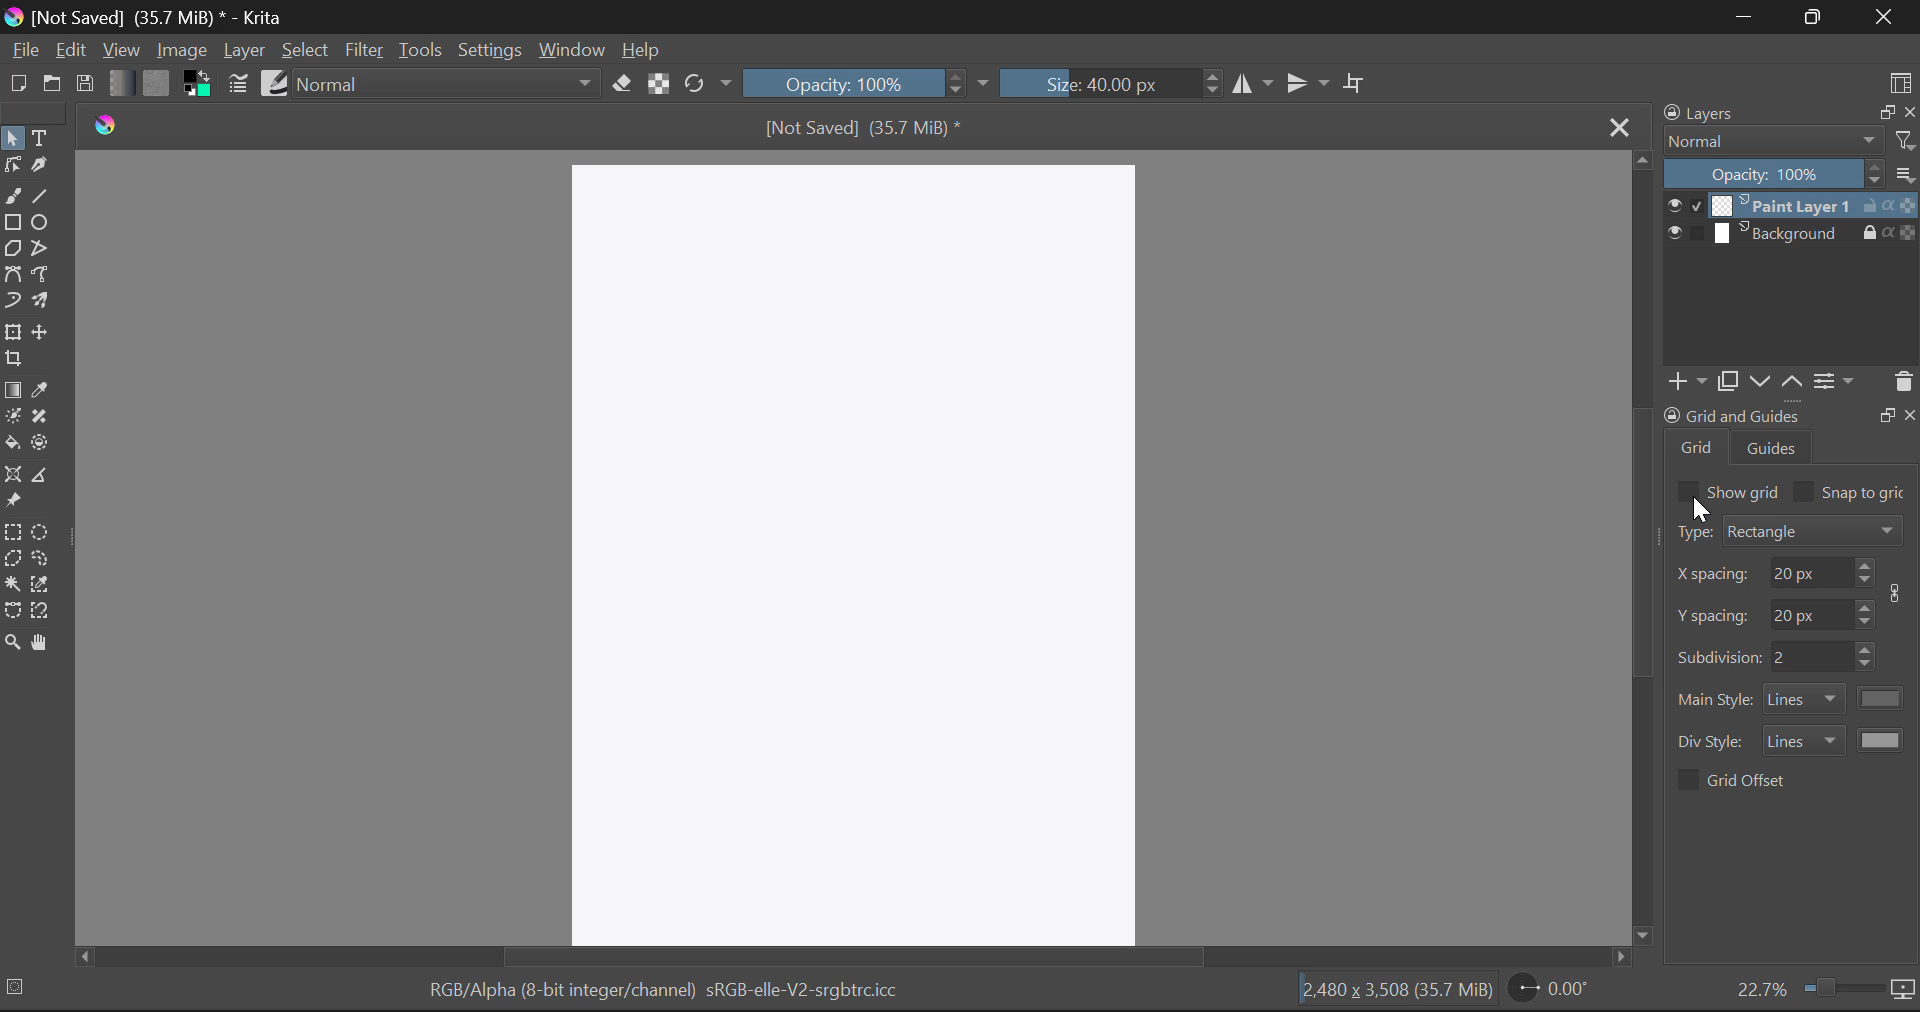 The image size is (1920, 1012). Describe the element at coordinates (121, 50) in the screenshot. I see `View` at that location.